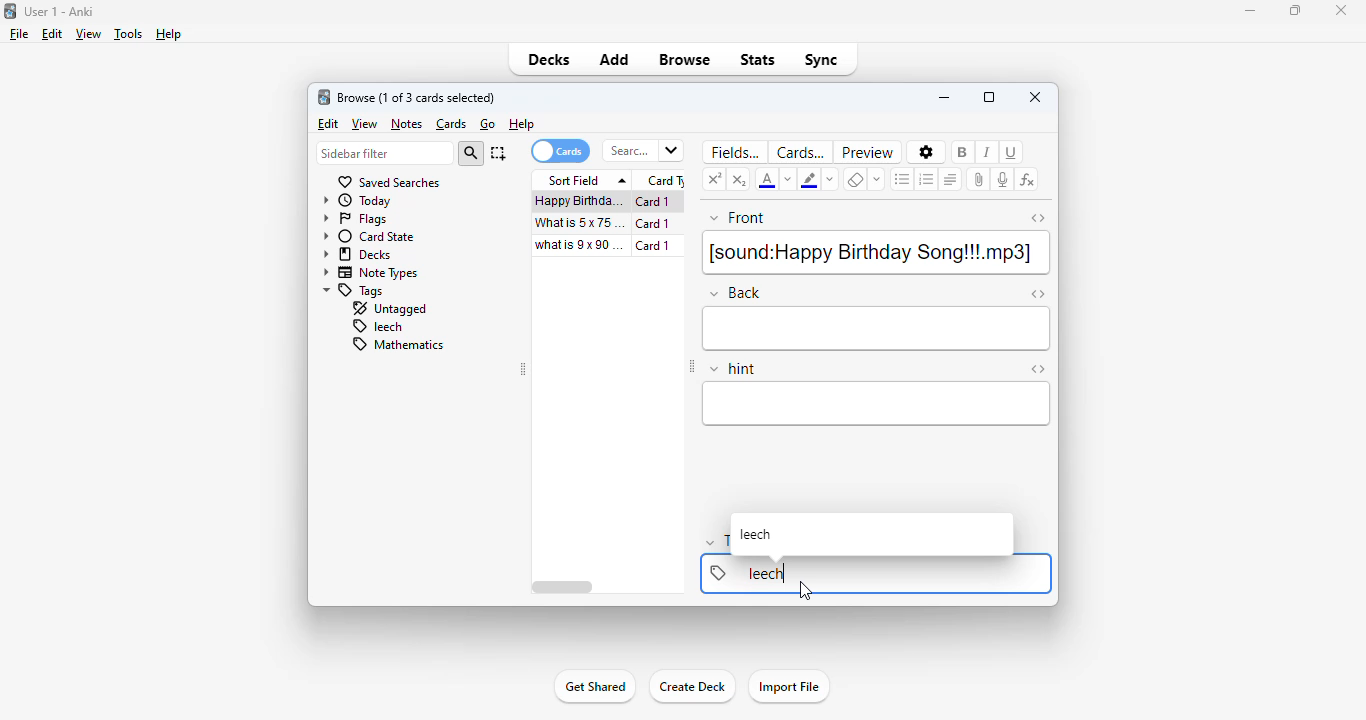  What do you see at coordinates (358, 201) in the screenshot?
I see `today` at bounding box center [358, 201].